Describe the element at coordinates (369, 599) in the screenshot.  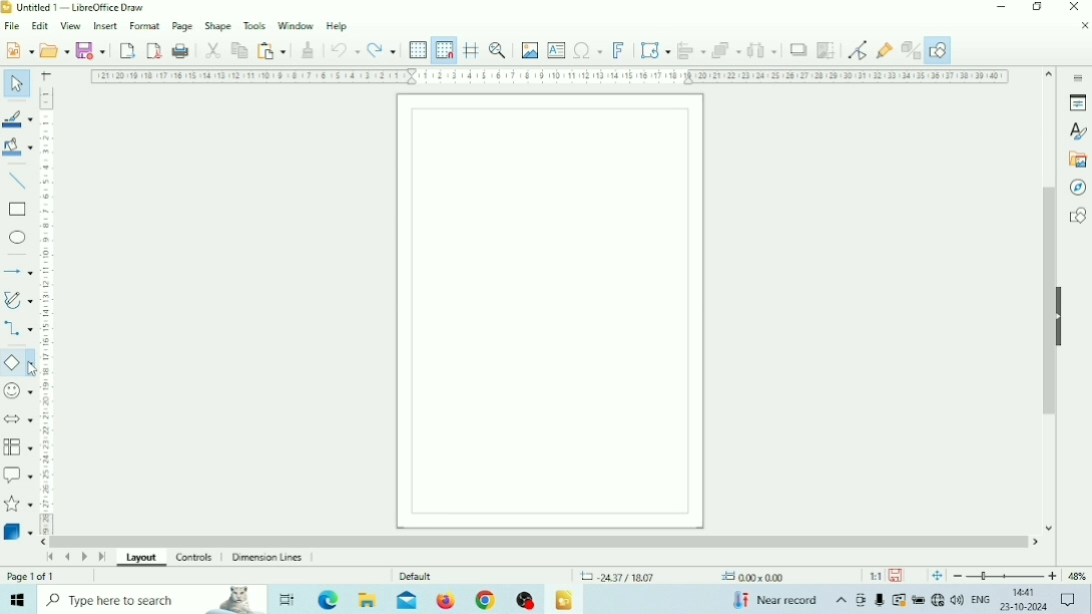
I see `File Explorer` at that location.